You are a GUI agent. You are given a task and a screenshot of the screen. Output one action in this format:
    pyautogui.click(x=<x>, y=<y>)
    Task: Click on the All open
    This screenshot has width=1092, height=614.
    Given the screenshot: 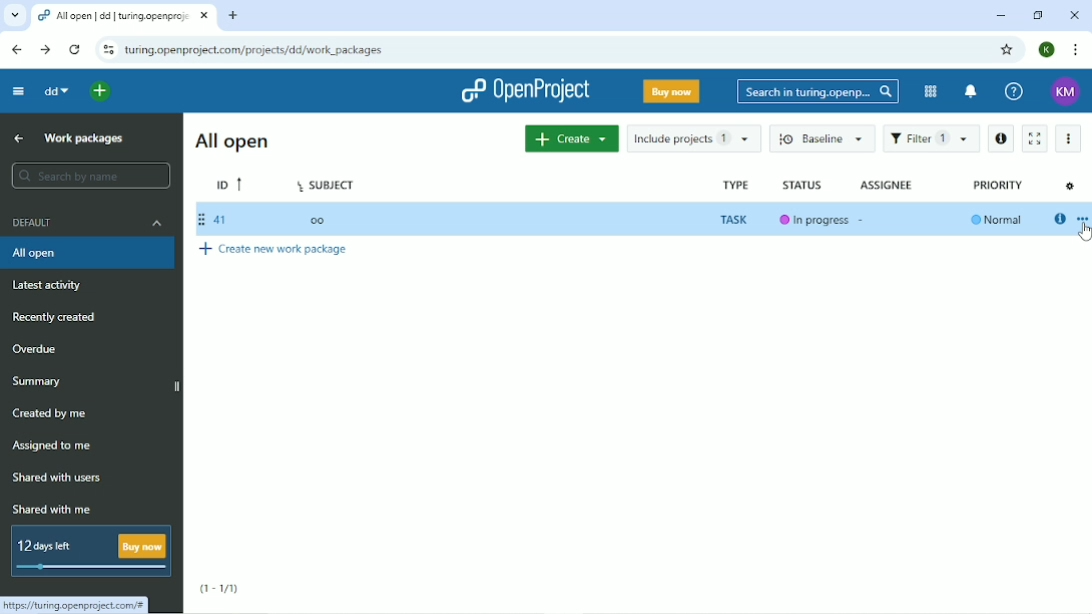 What is the action you would take?
    pyautogui.click(x=235, y=140)
    